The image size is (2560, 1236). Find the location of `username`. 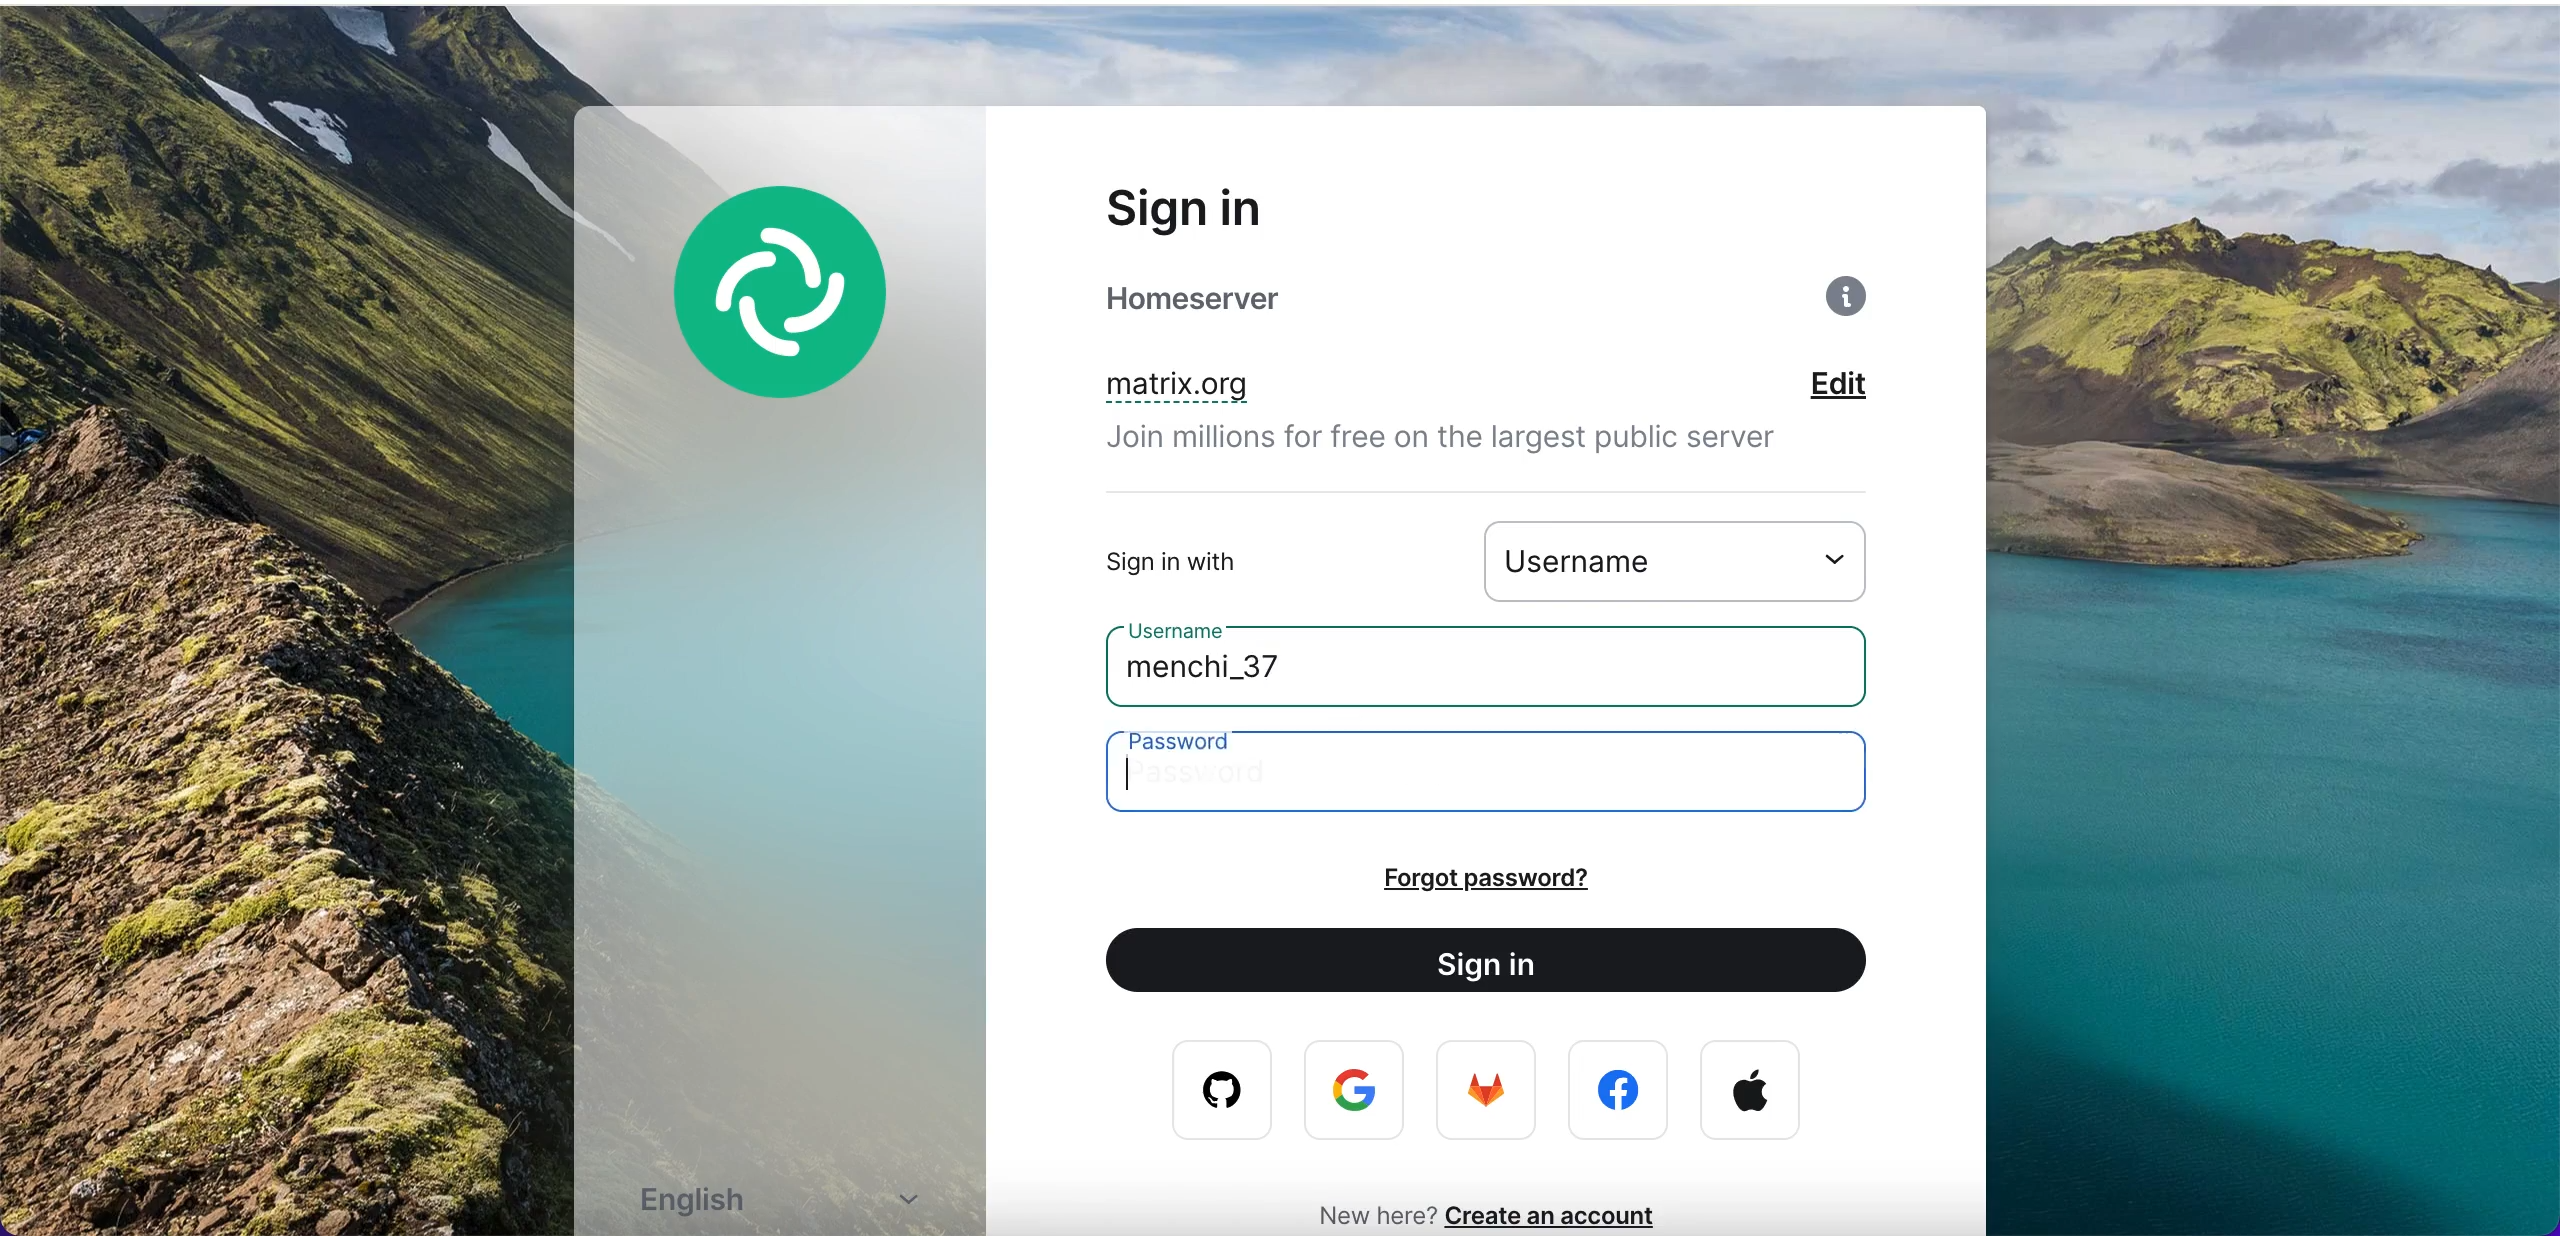

username is located at coordinates (1188, 626).